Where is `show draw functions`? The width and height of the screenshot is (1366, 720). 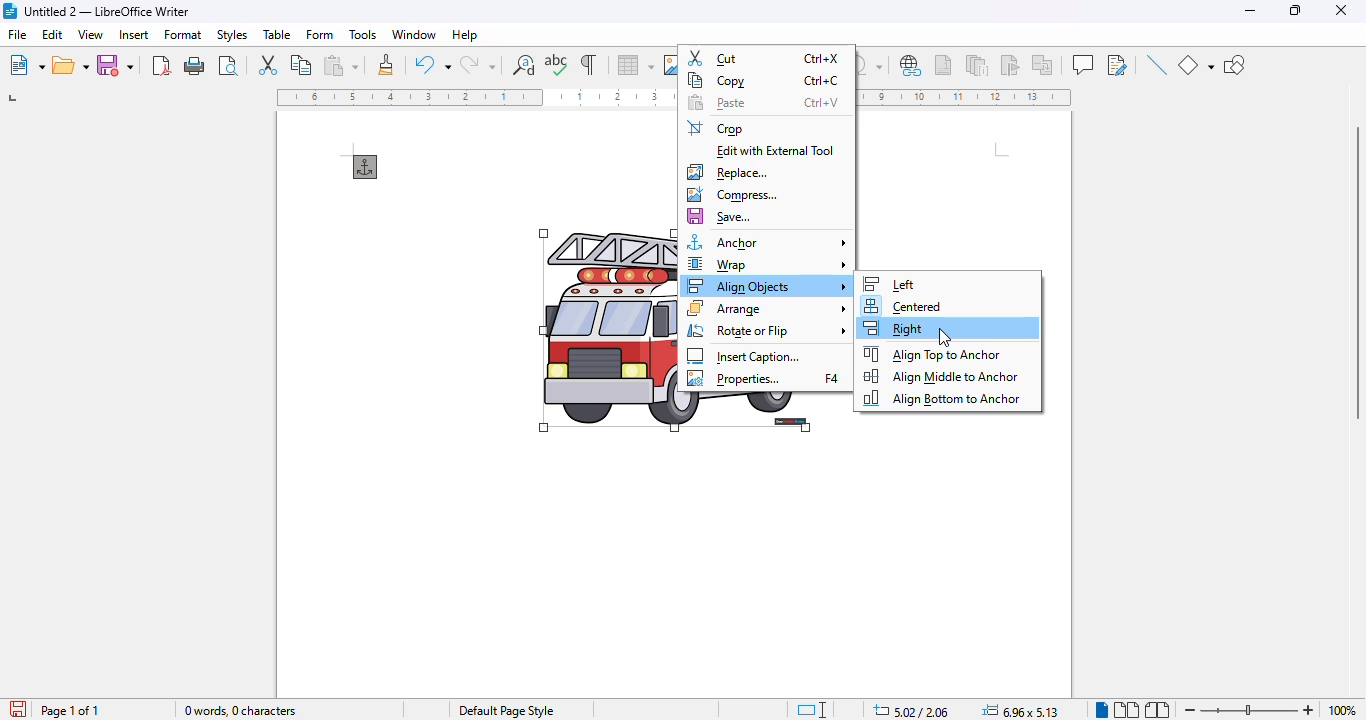
show draw functions is located at coordinates (1235, 66).